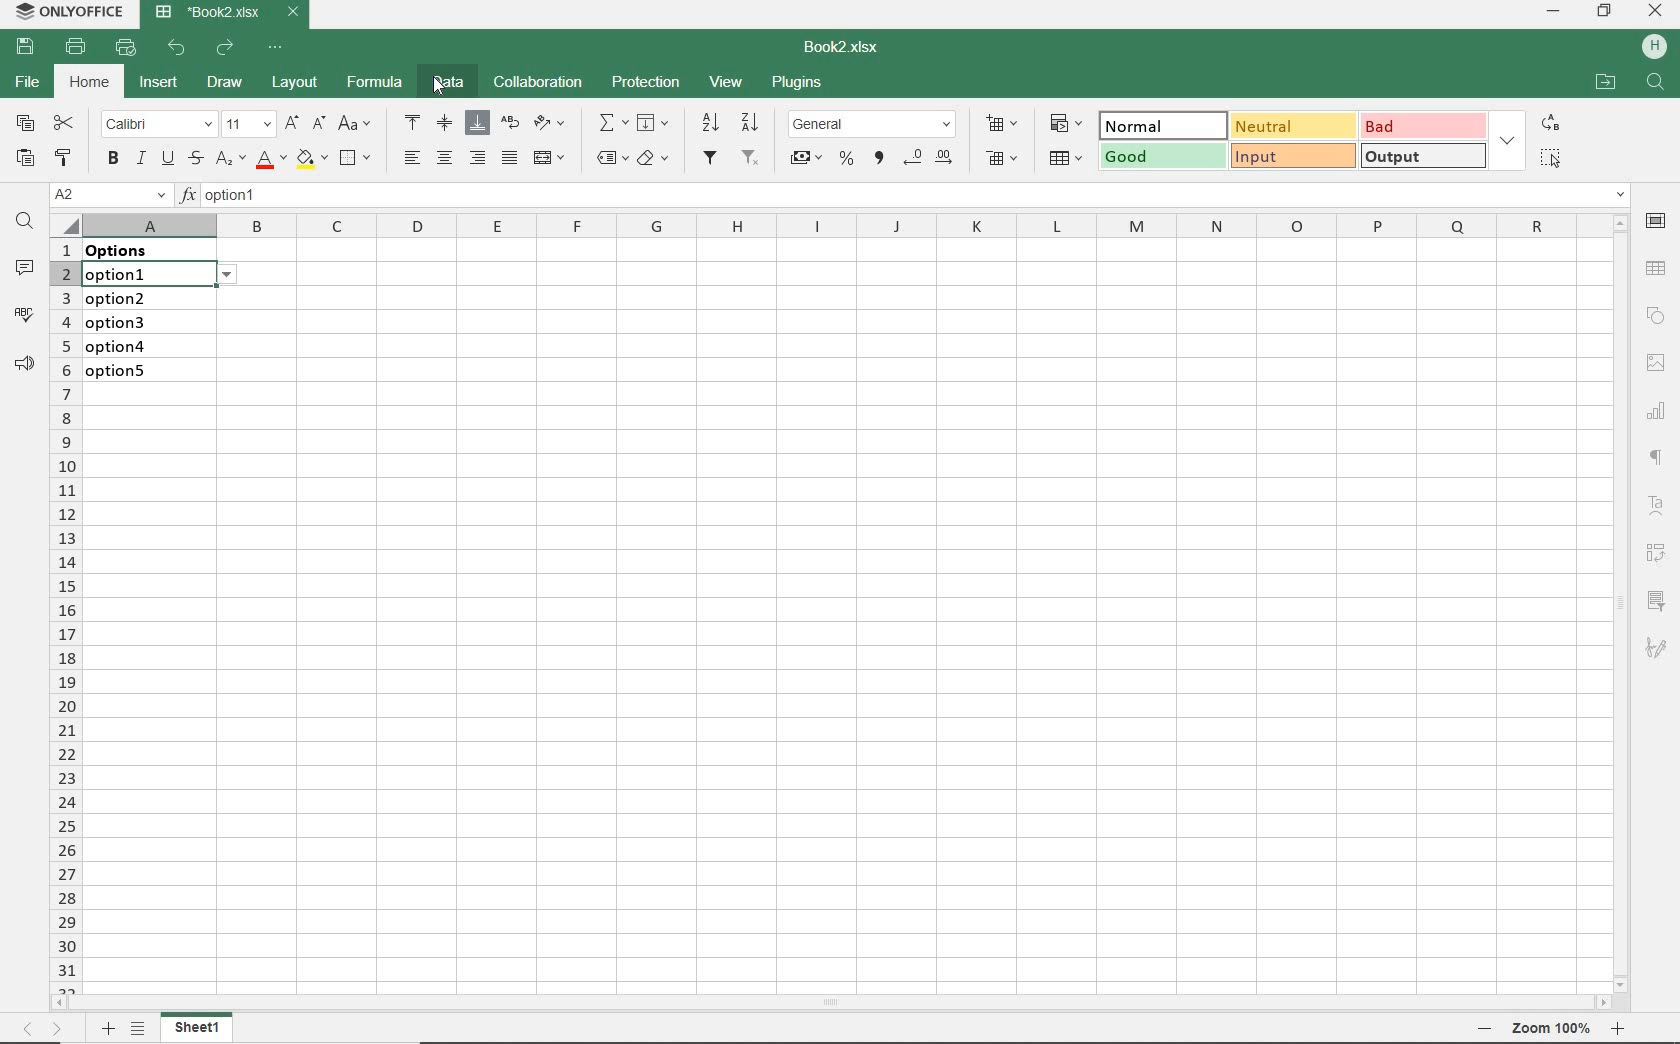 The height and width of the screenshot is (1044, 1680). What do you see at coordinates (549, 125) in the screenshot?
I see `ORIENTATION` at bounding box center [549, 125].